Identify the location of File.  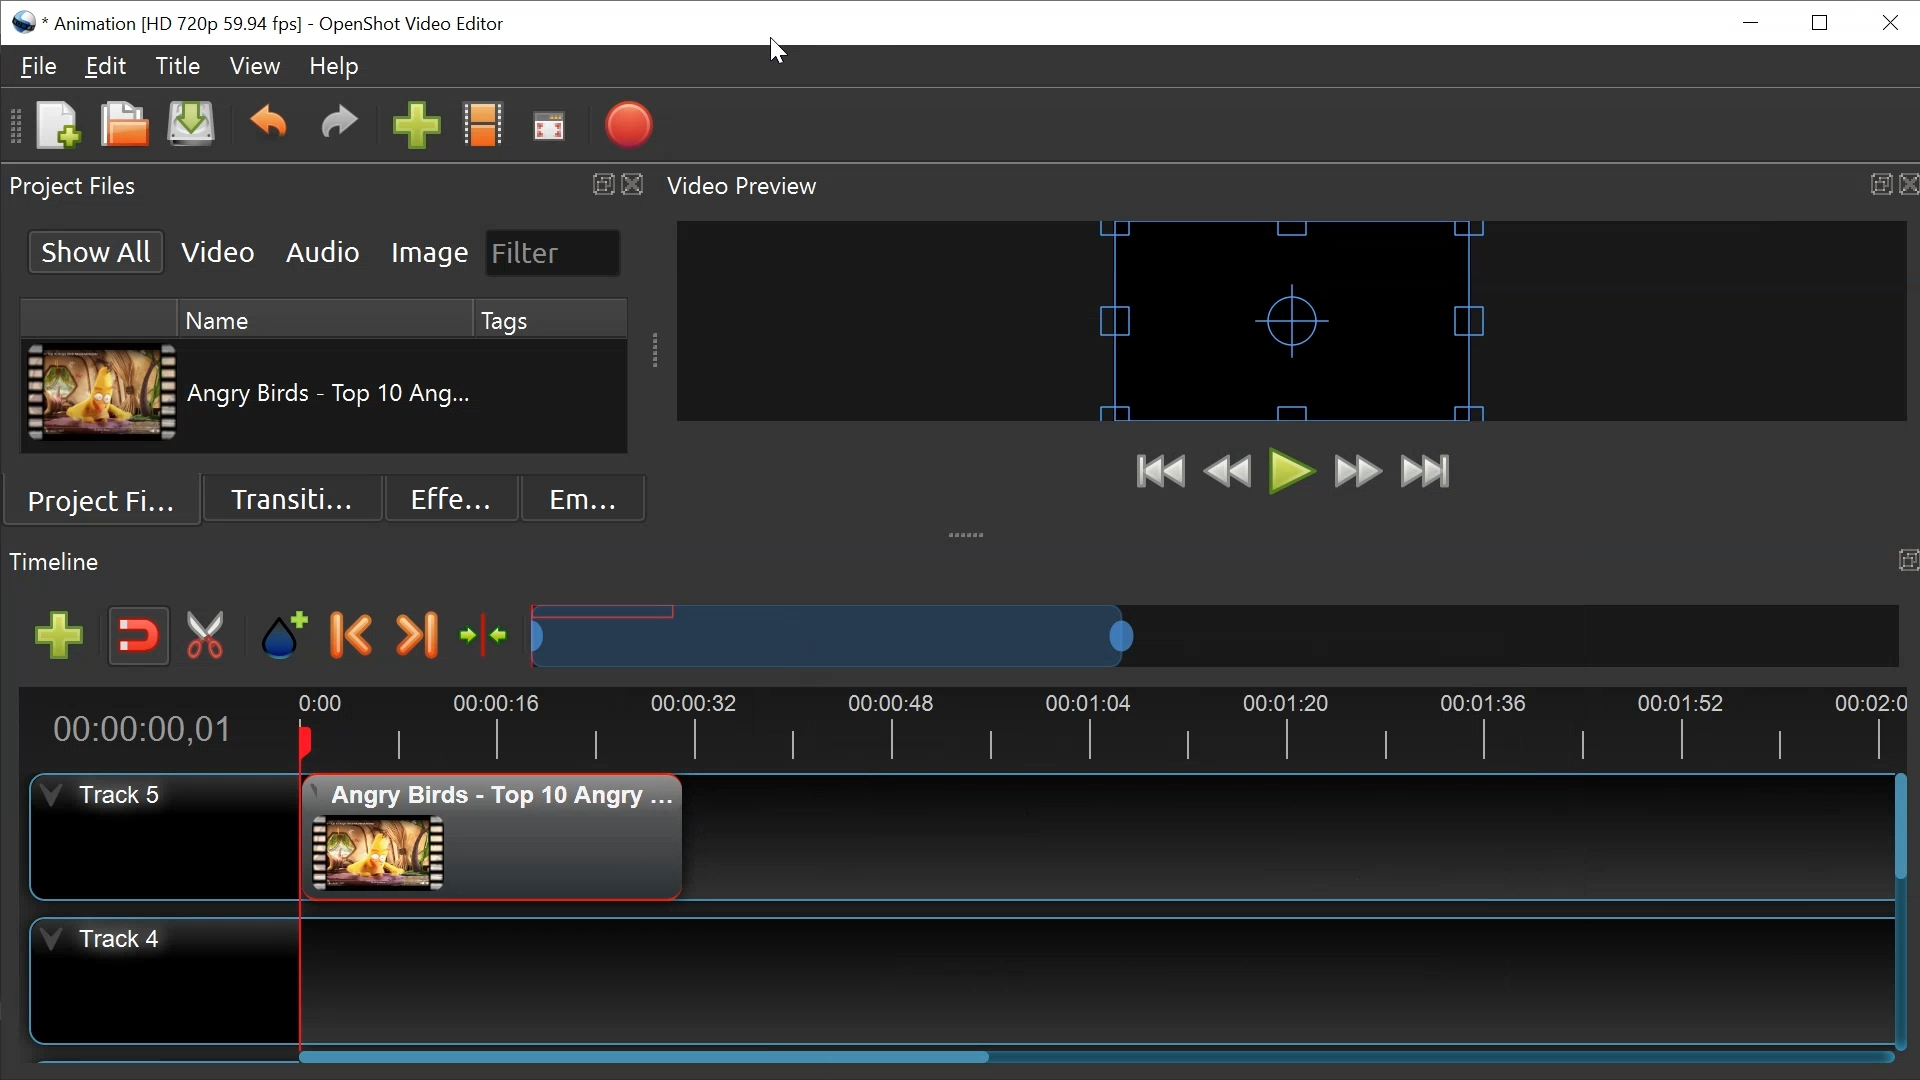
(39, 66).